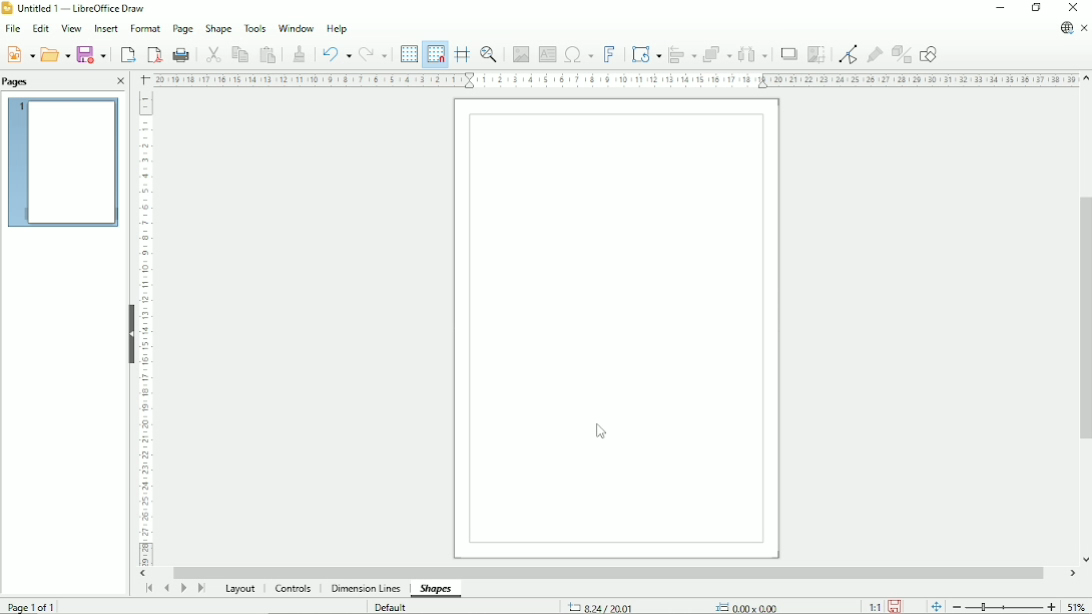 The height and width of the screenshot is (614, 1092). I want to click on Toggle extrusion, so click(901, 55).